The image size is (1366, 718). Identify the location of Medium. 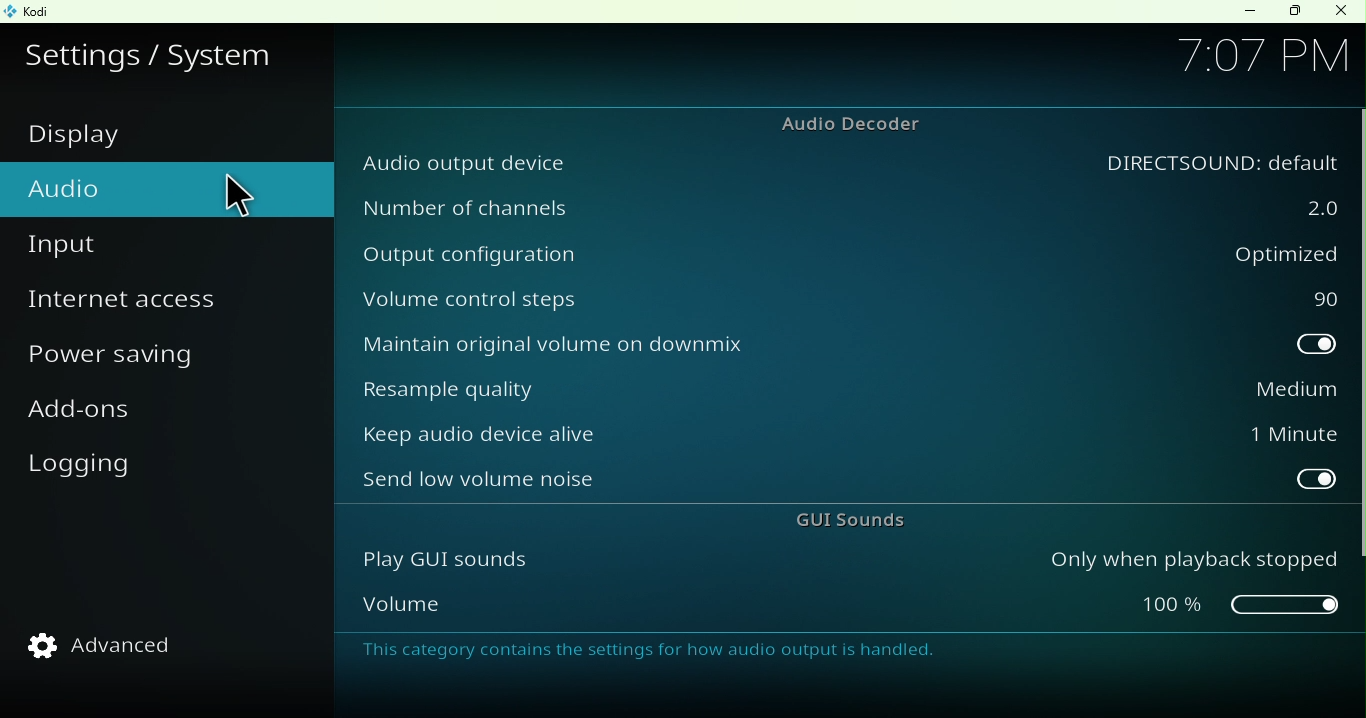
(1221, 391).